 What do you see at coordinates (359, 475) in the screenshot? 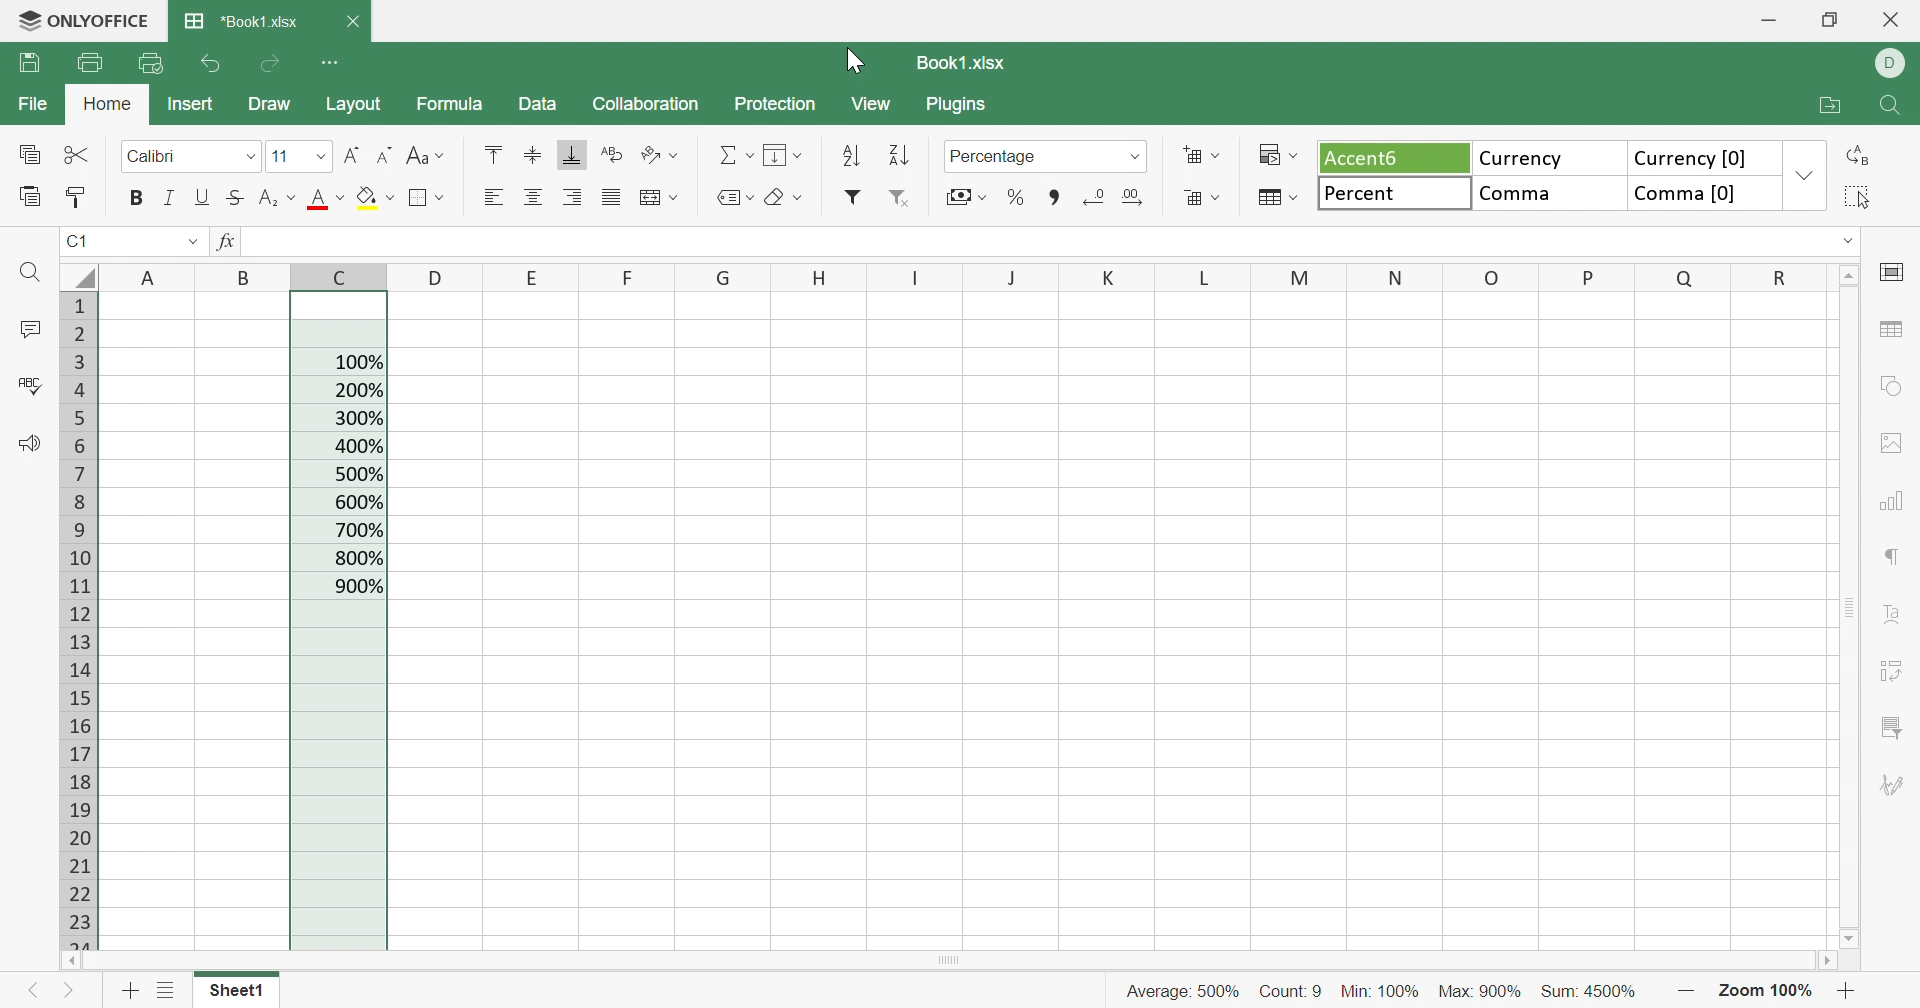
I see `500%` at bounding box center [359, 475].